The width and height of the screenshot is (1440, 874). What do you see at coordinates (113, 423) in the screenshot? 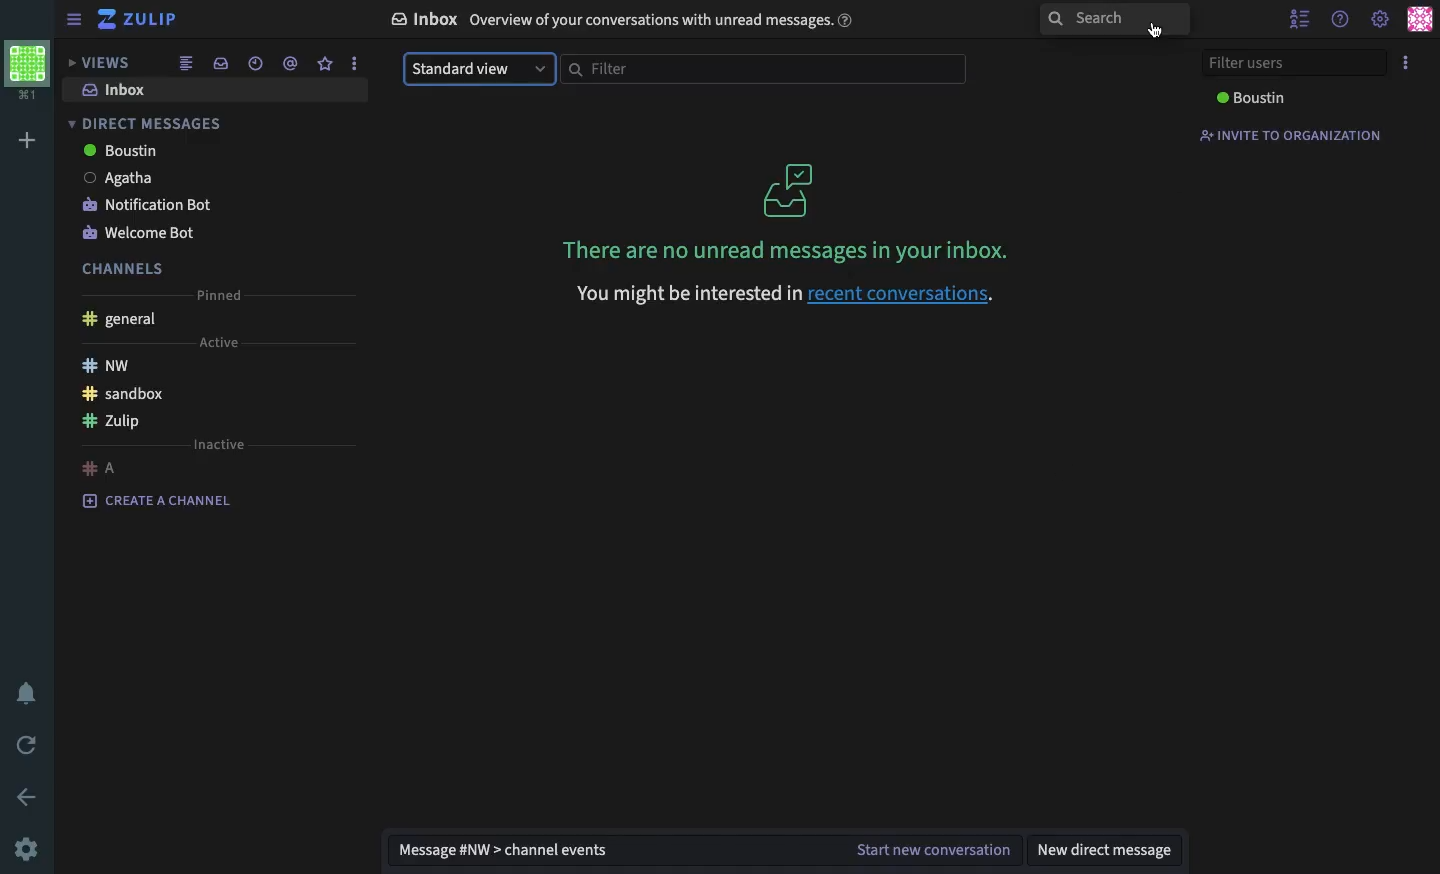
I see `Zulip` at bounding box center [113, 423].